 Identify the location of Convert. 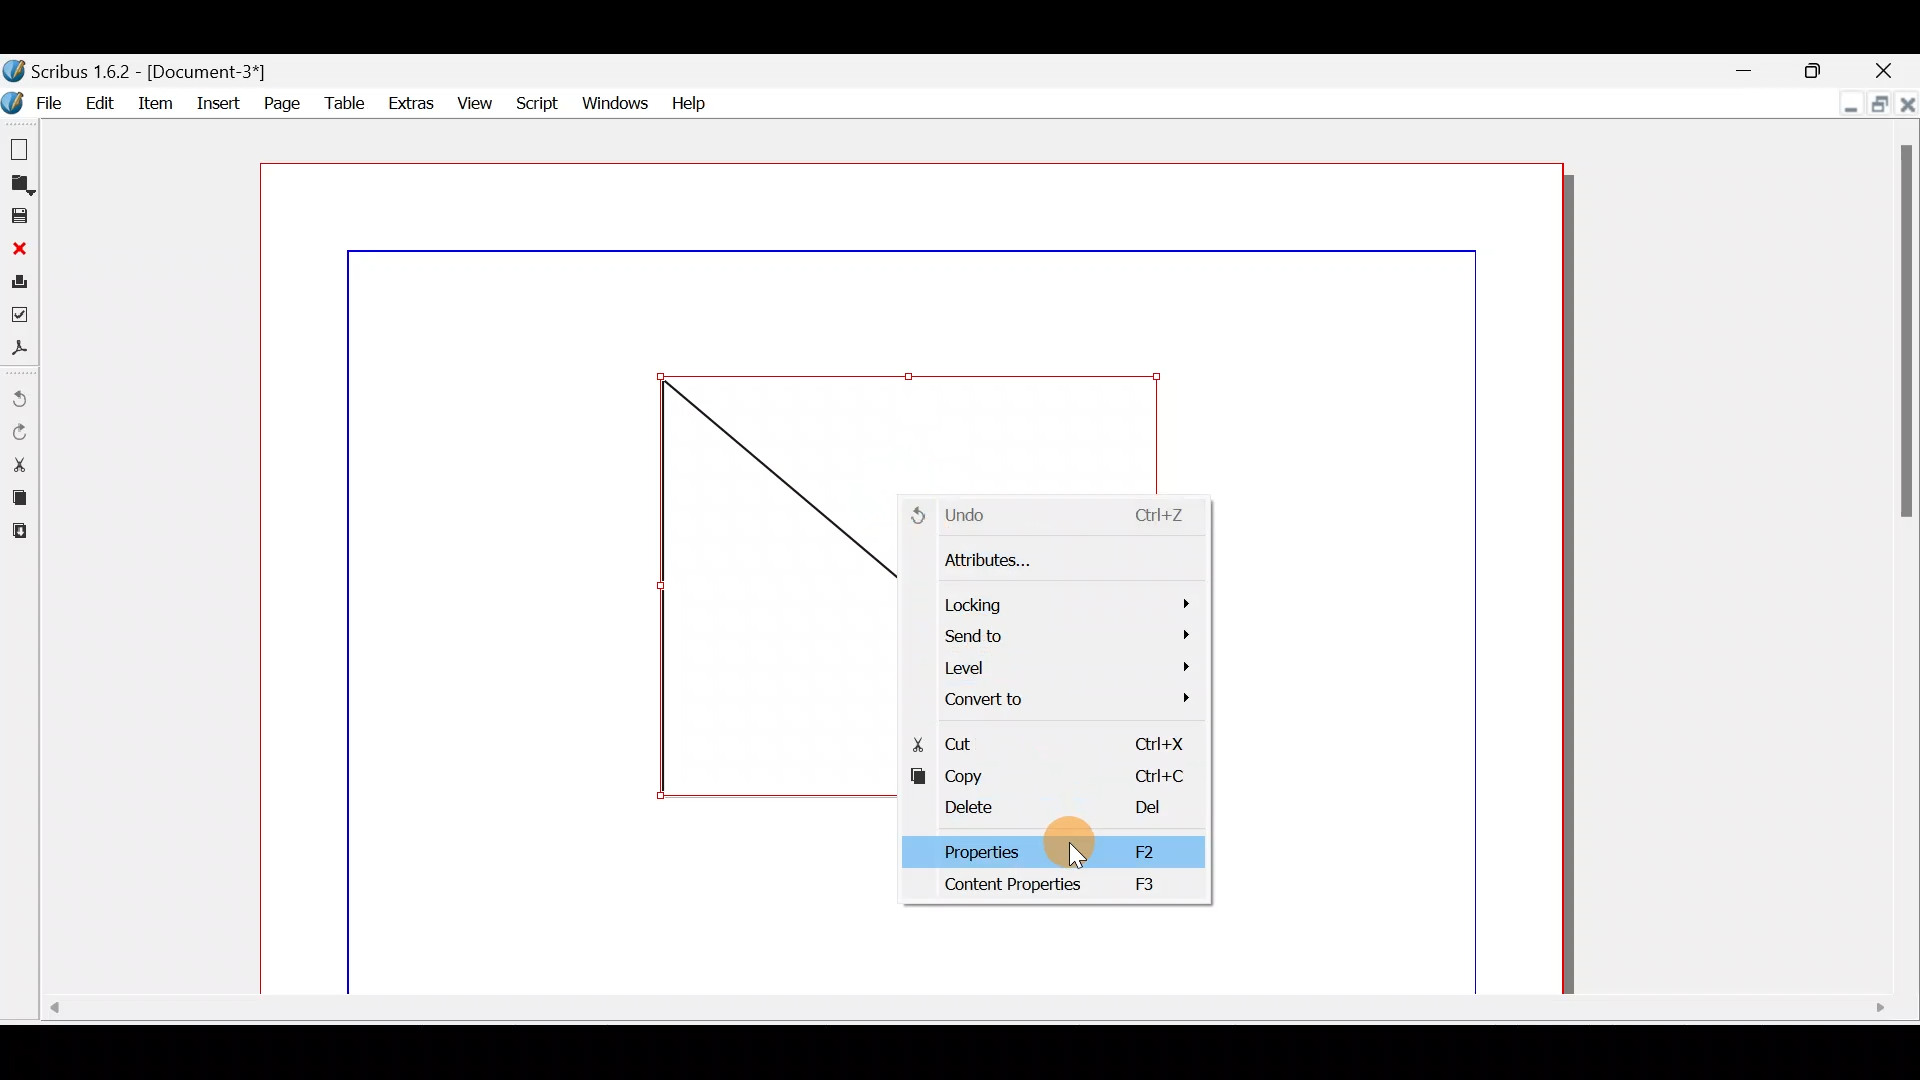
(1067, 696).